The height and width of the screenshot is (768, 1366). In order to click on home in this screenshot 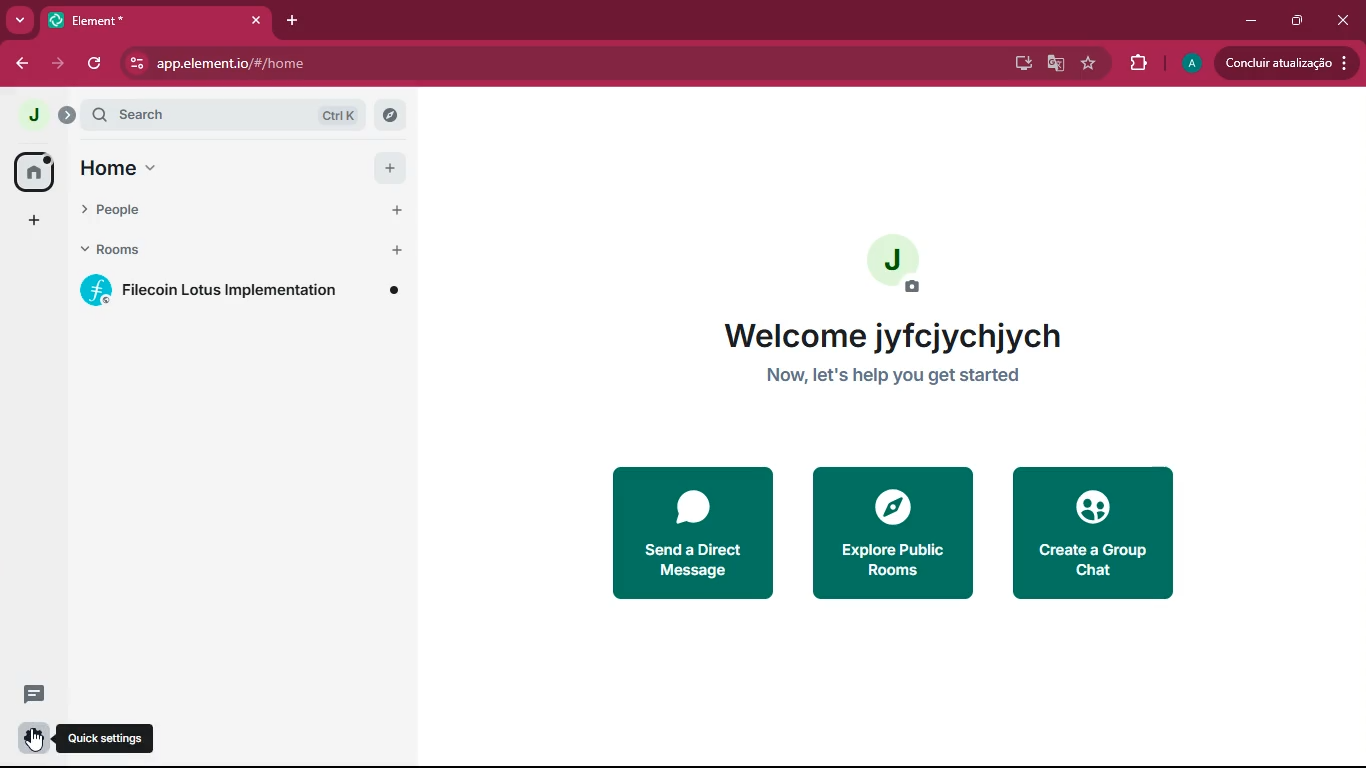, I will do `click(35, 172)`.